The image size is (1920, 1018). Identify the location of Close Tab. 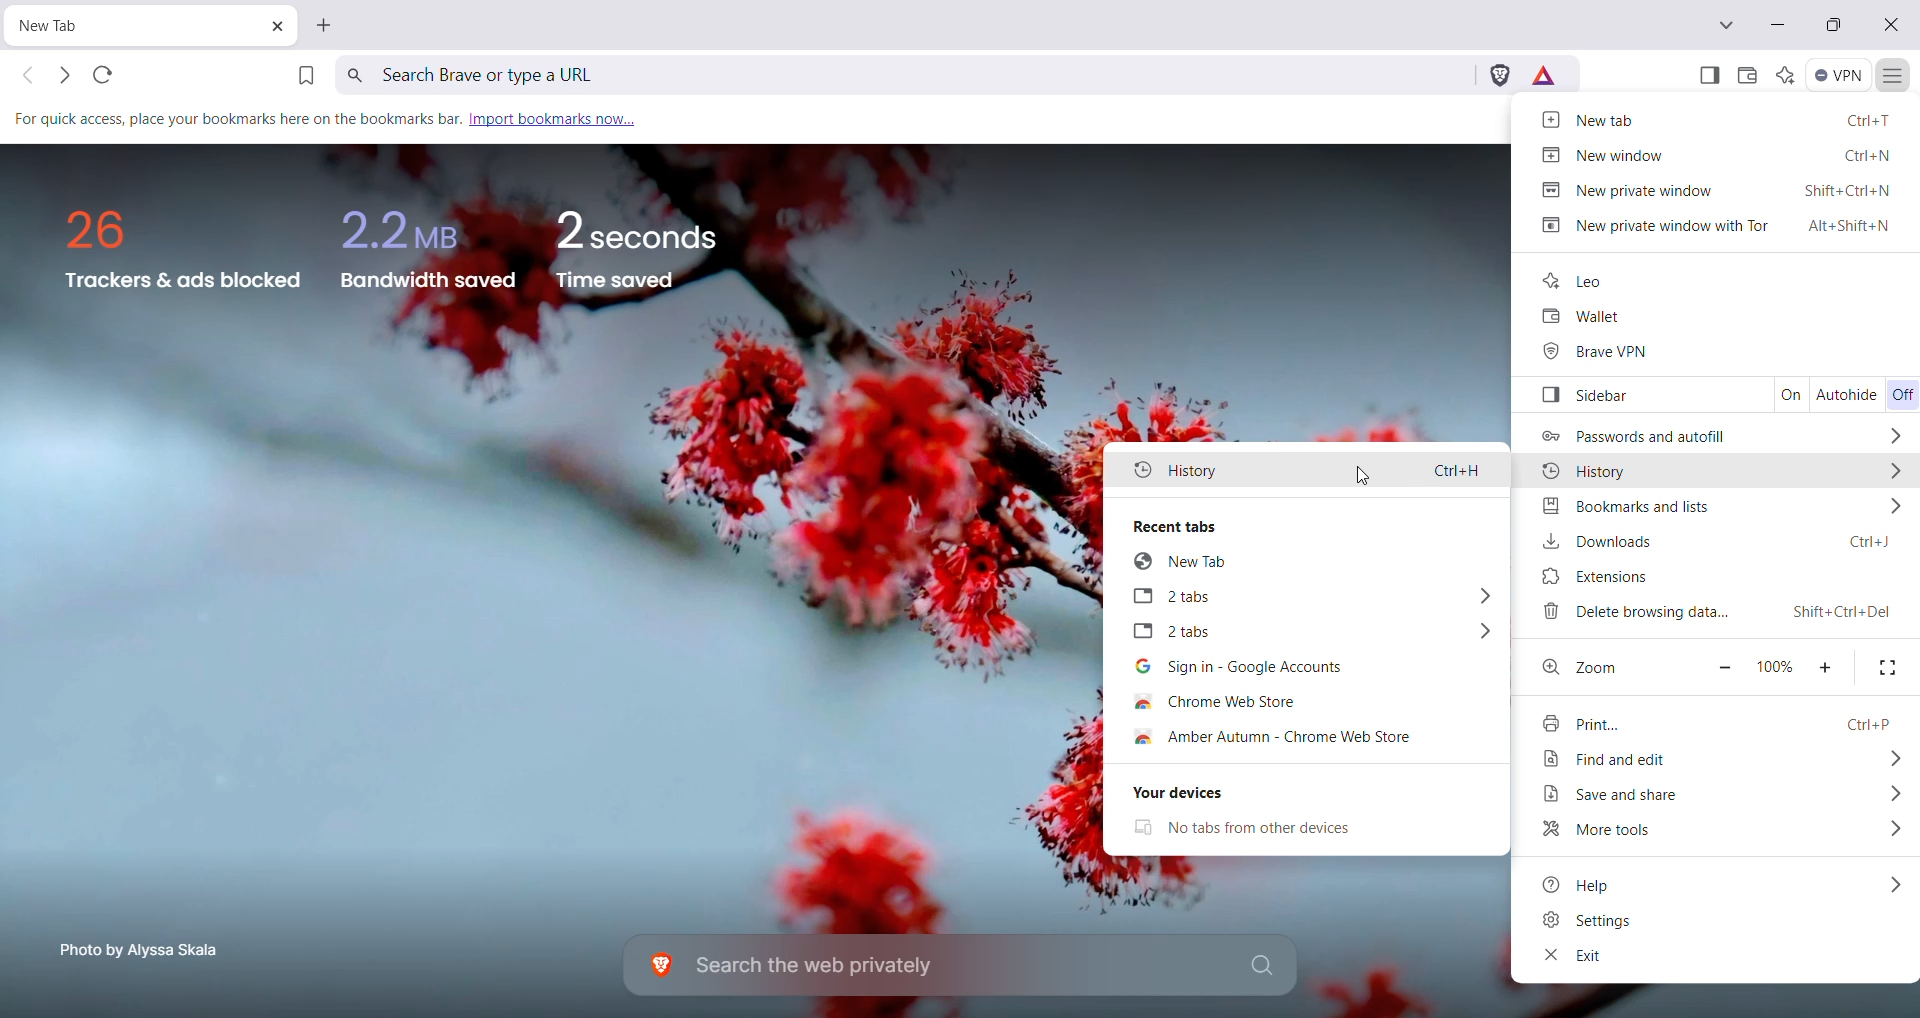
(271, 26).